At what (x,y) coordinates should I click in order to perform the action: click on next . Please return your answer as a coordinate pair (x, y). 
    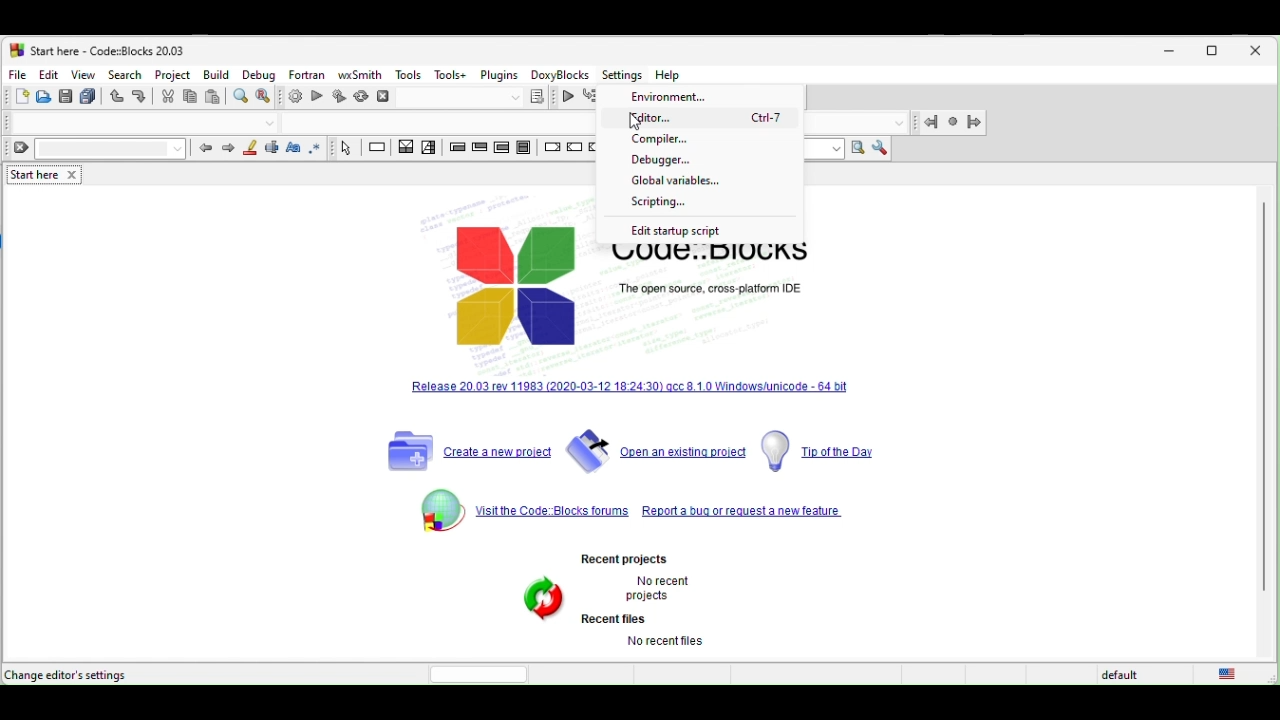
    Looking at the image, I should click on (228, 149).